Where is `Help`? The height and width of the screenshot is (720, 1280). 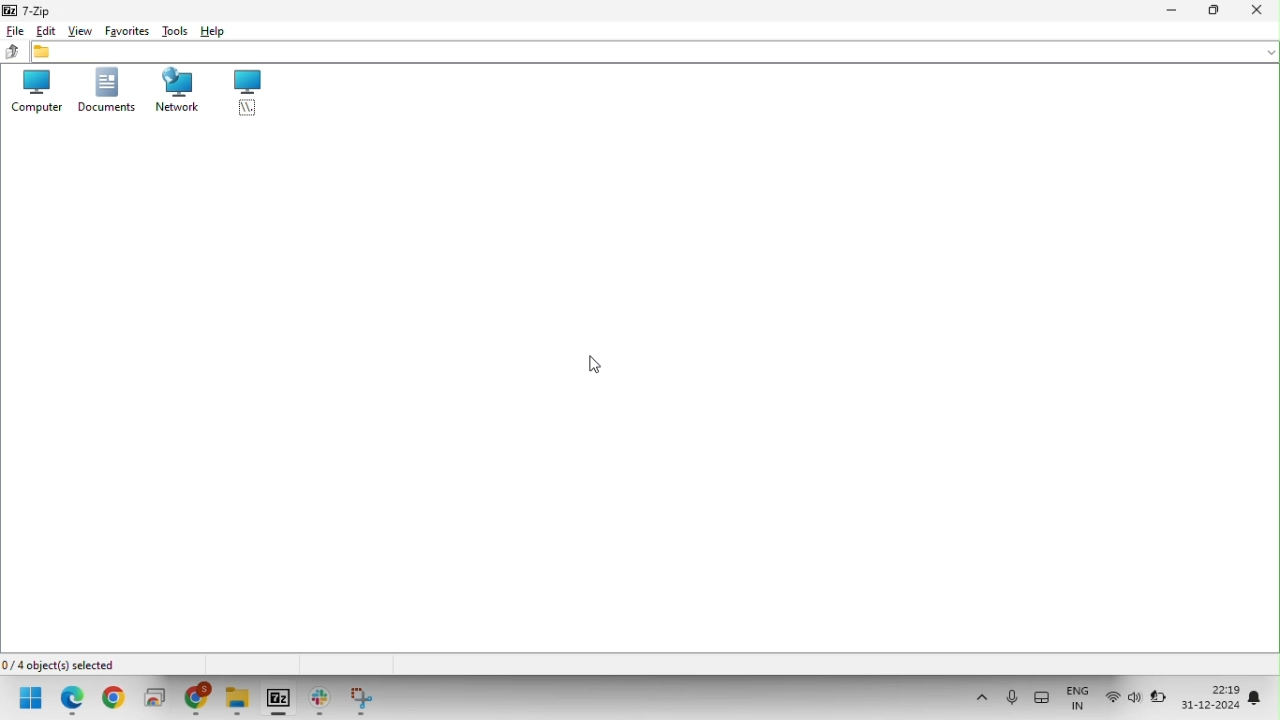 Help is located at coordinates (219, 28).